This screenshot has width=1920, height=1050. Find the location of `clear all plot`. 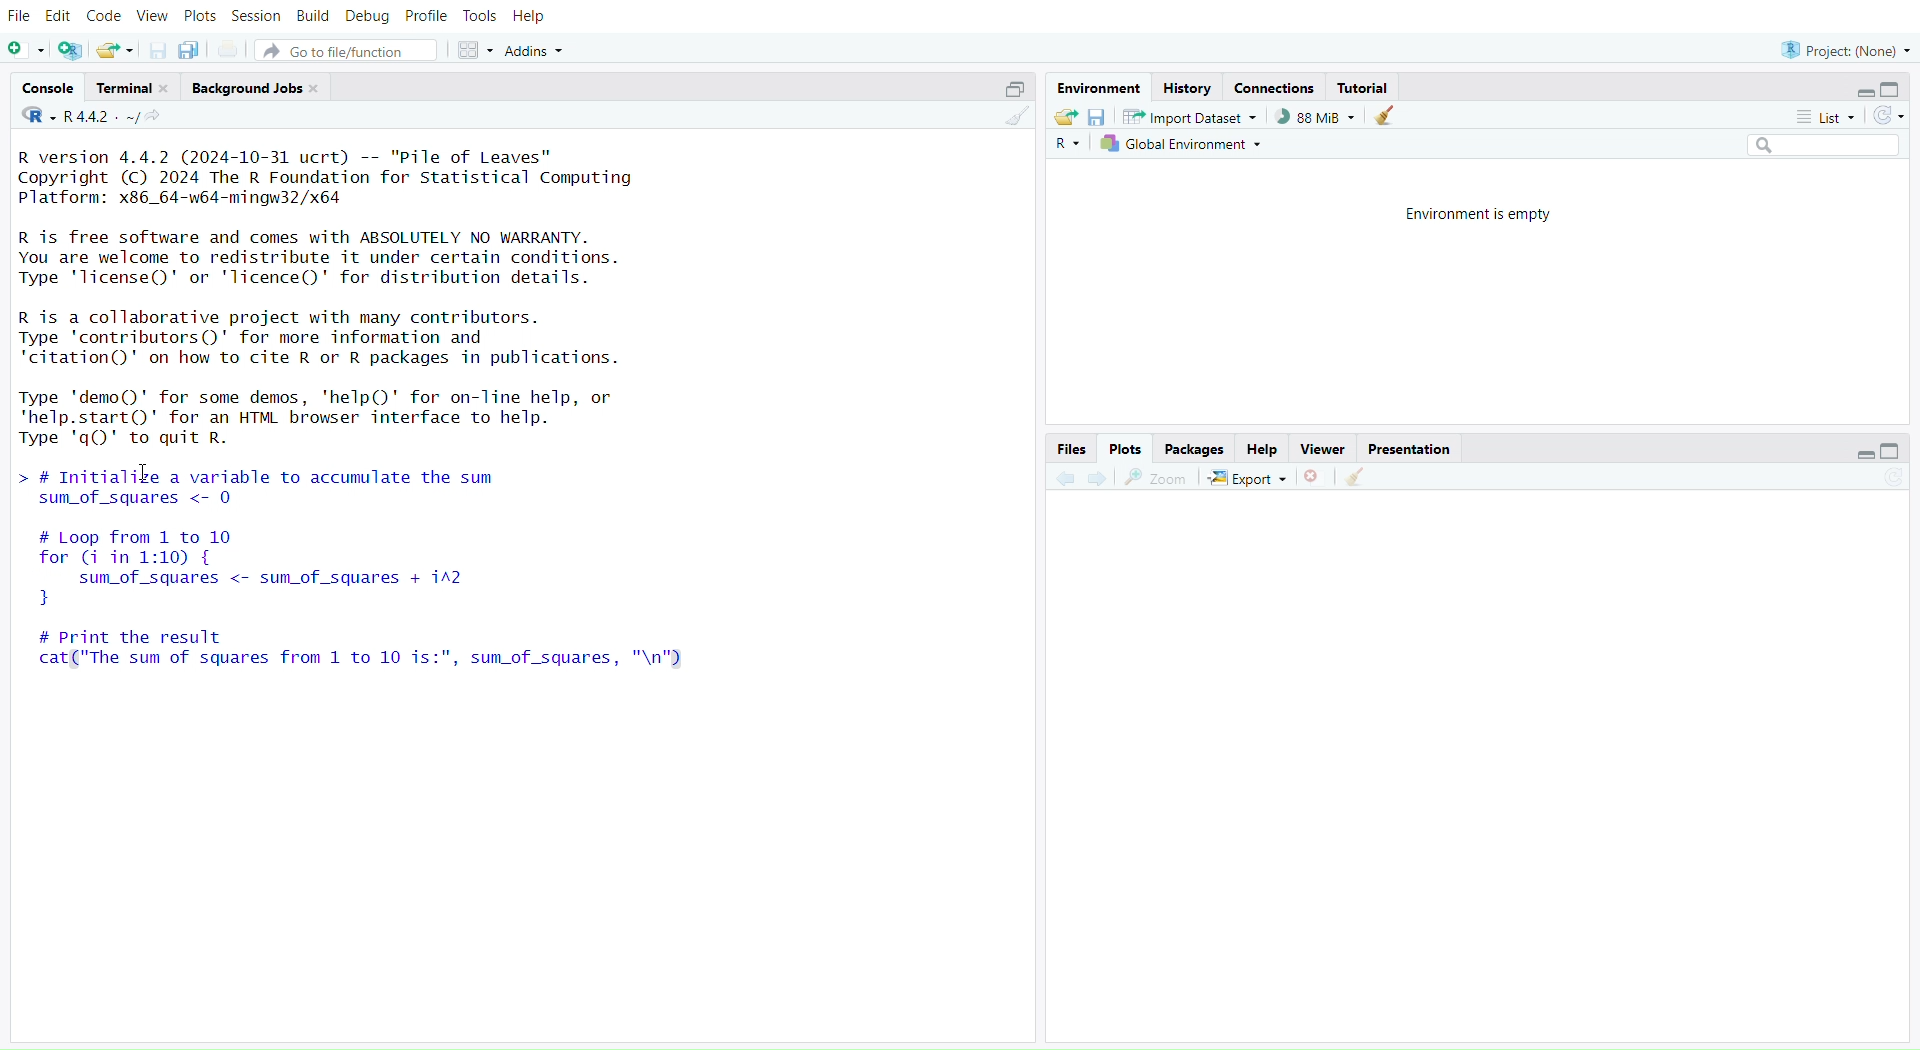

clear all plot is located at coordinates (1354, 477).